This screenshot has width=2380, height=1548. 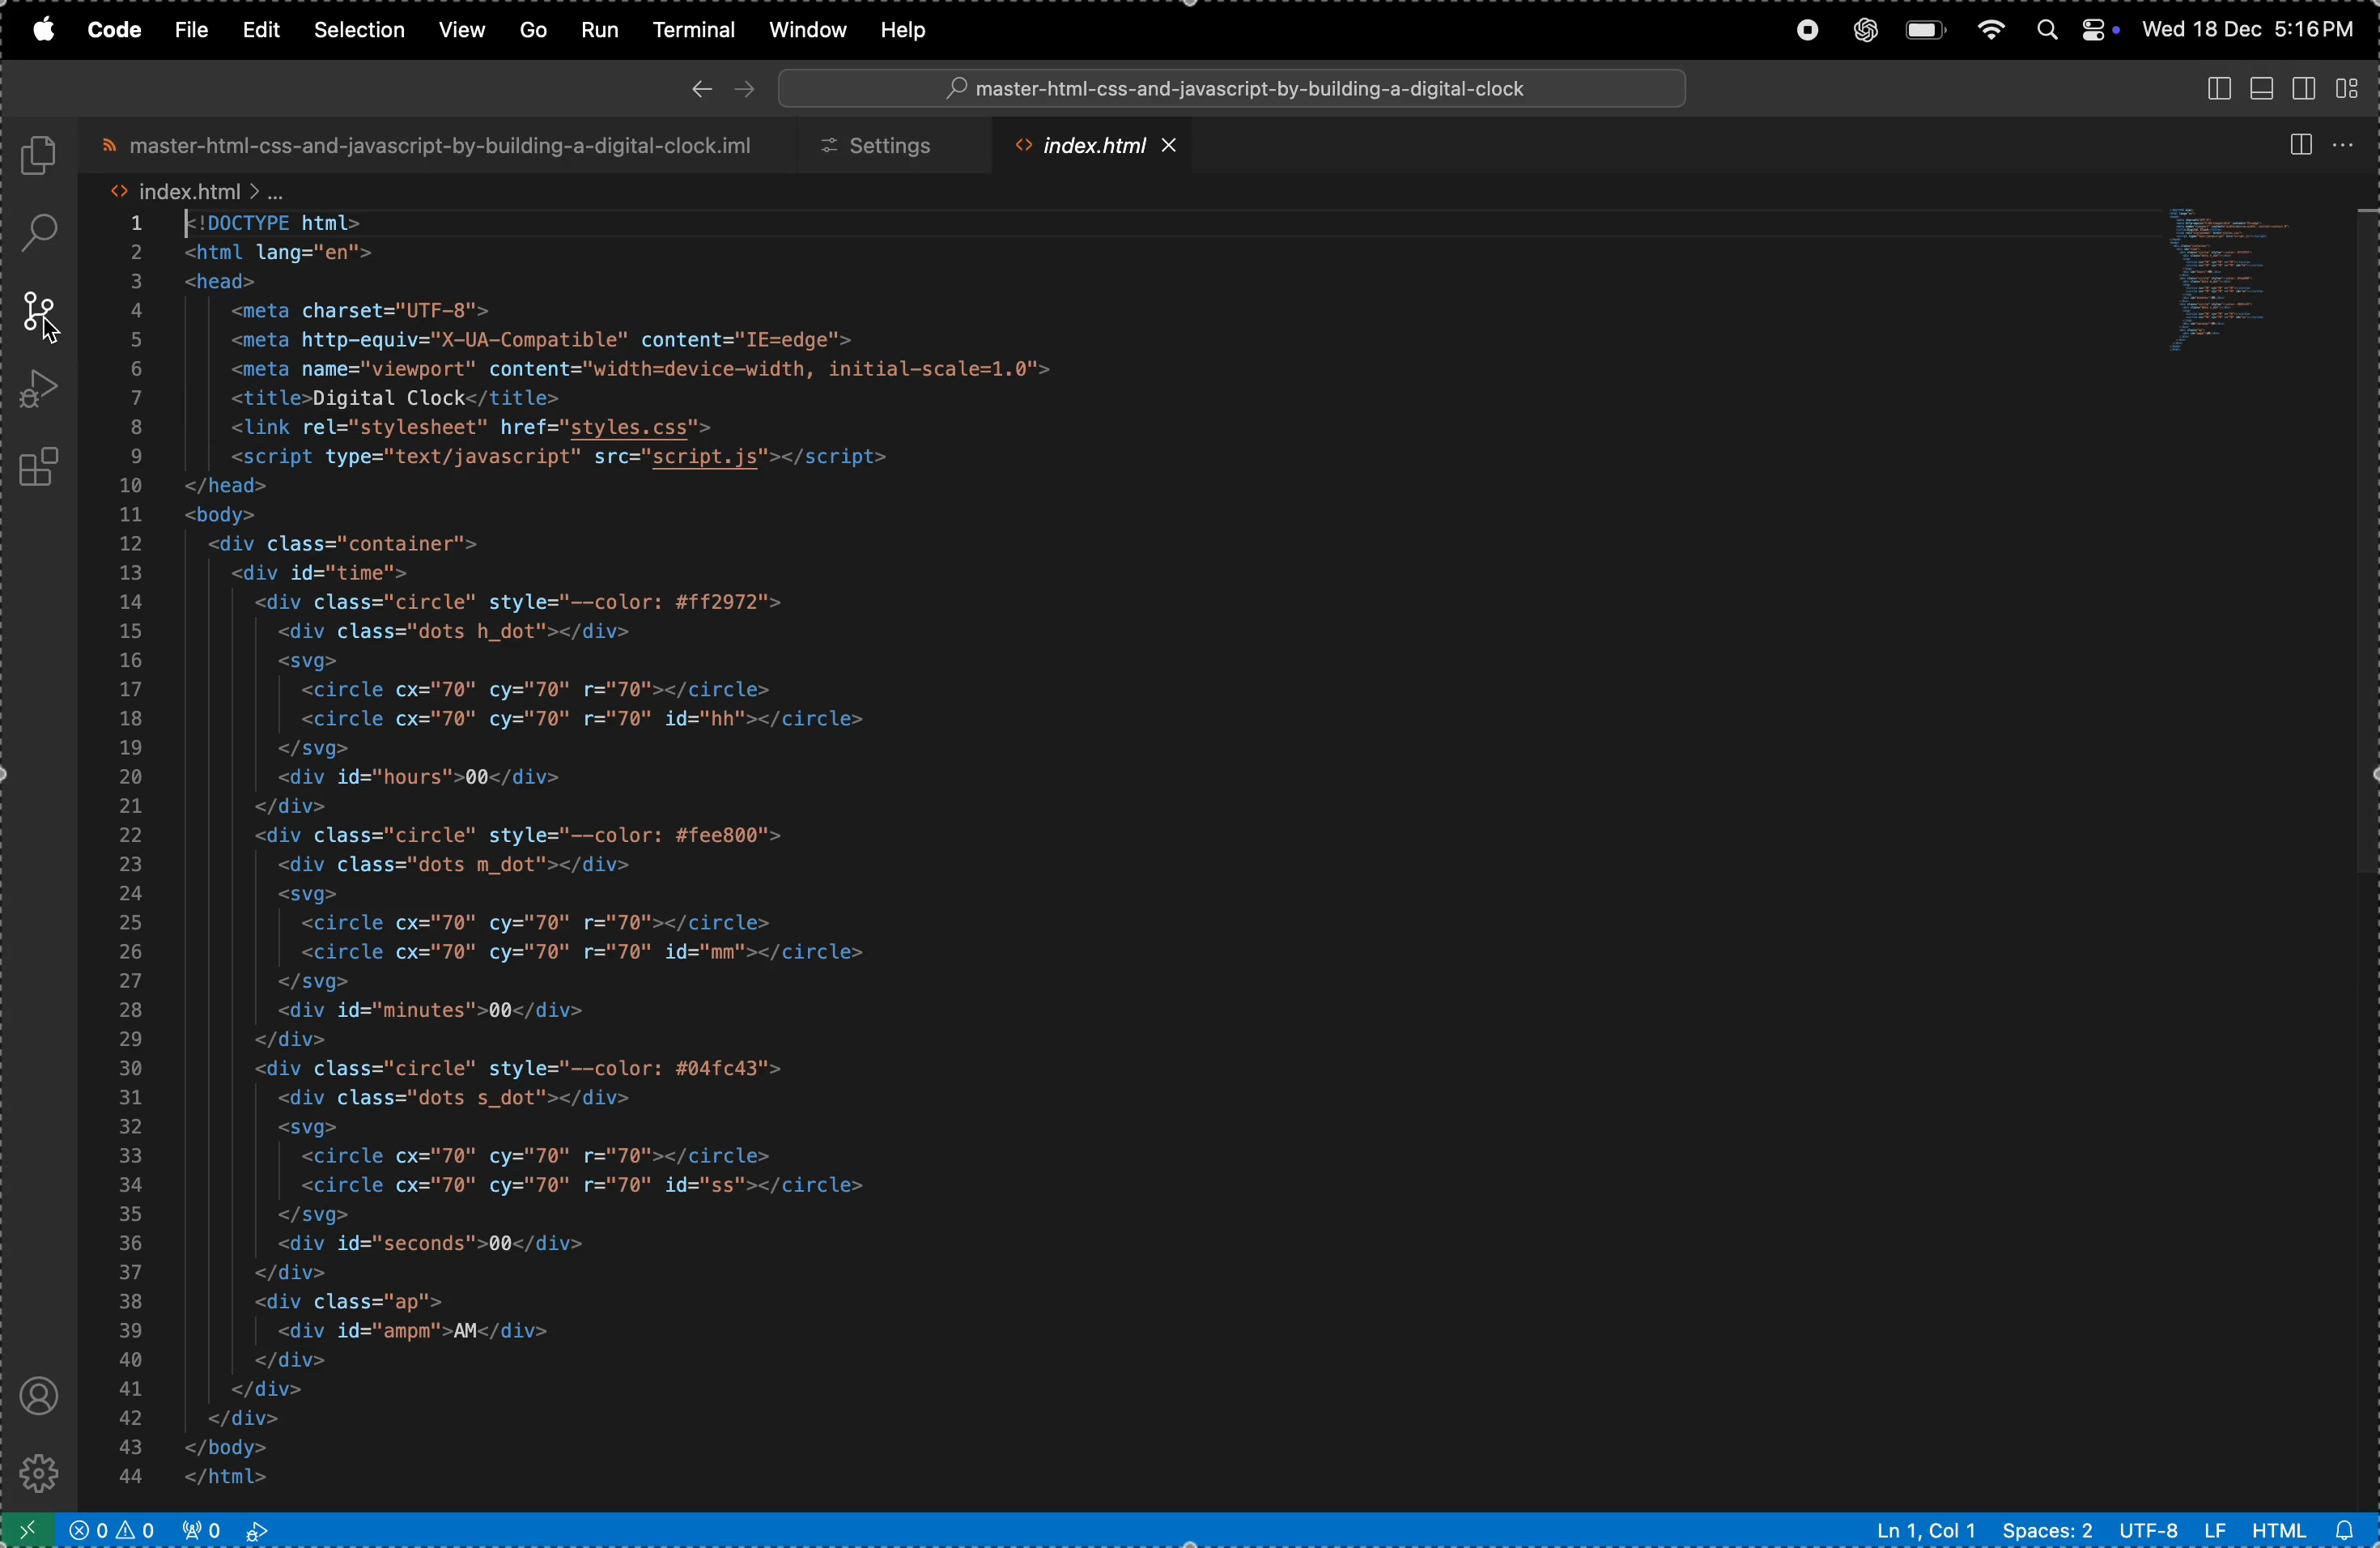 What do you see at coordinates (358, 1304) in the screenshot?
I see `<div class="ap">` at bounding box center [358, 1304].